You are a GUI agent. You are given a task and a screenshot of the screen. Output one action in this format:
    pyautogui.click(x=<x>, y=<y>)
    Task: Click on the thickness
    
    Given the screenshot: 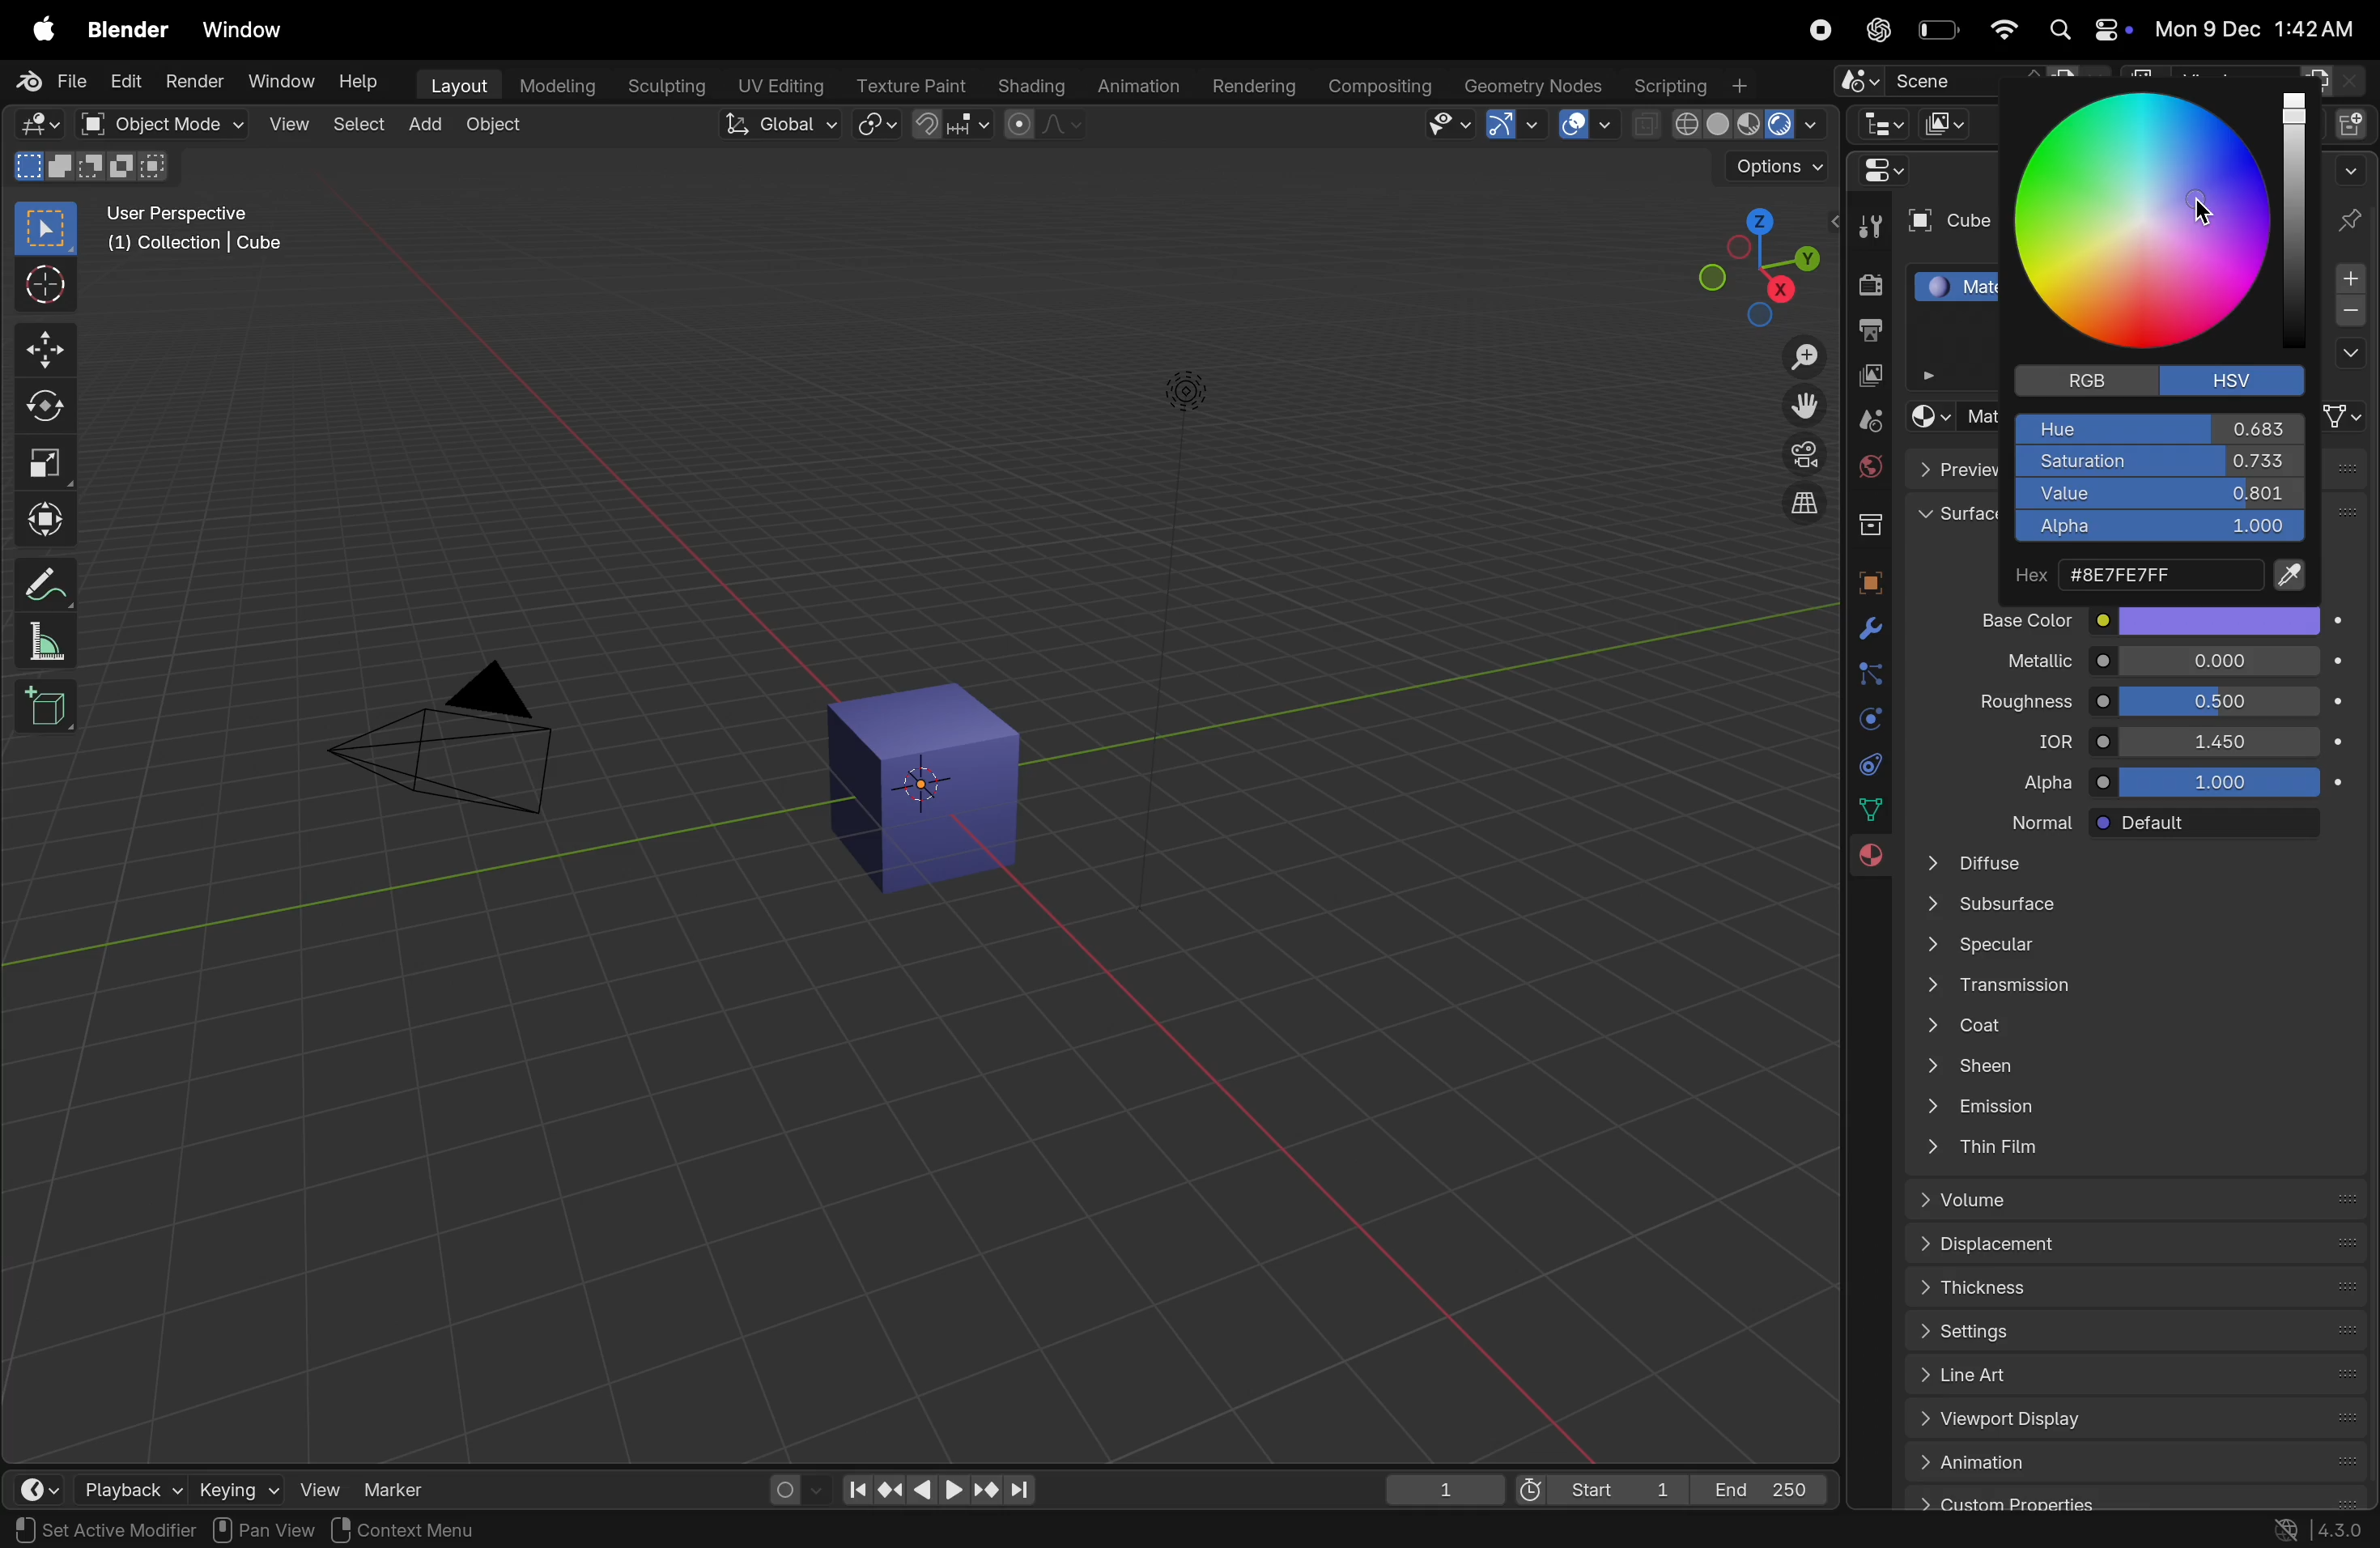 What is the action you would take?
    pyautogui.click(x=2128, y=1285)
    